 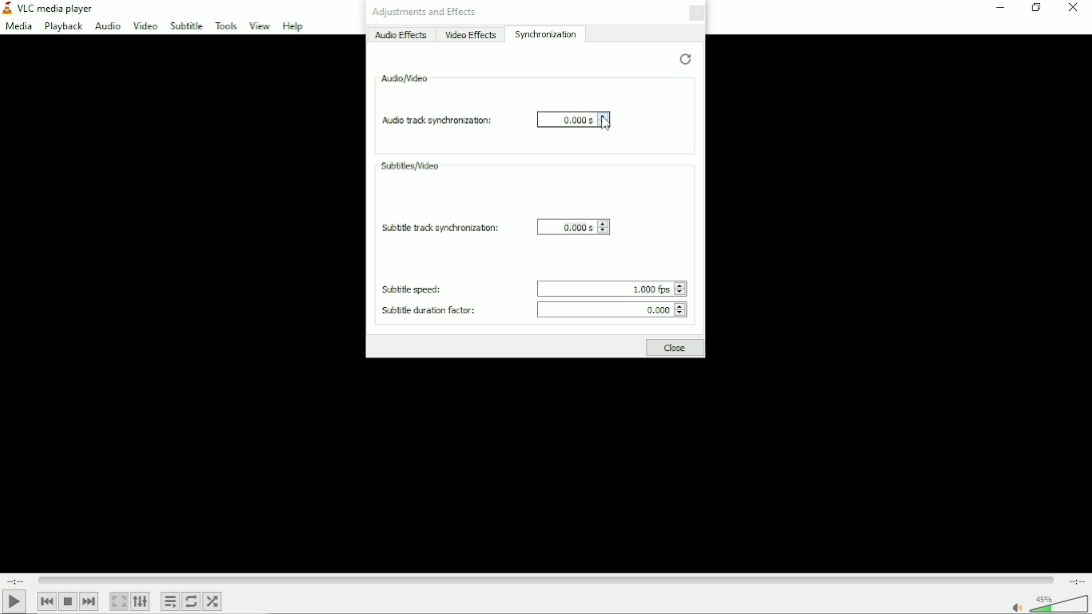 What do you see at coordinates (427, 308) in the screenshot?
I see `Subtitle duration factor` at bounding box center [427, 308].